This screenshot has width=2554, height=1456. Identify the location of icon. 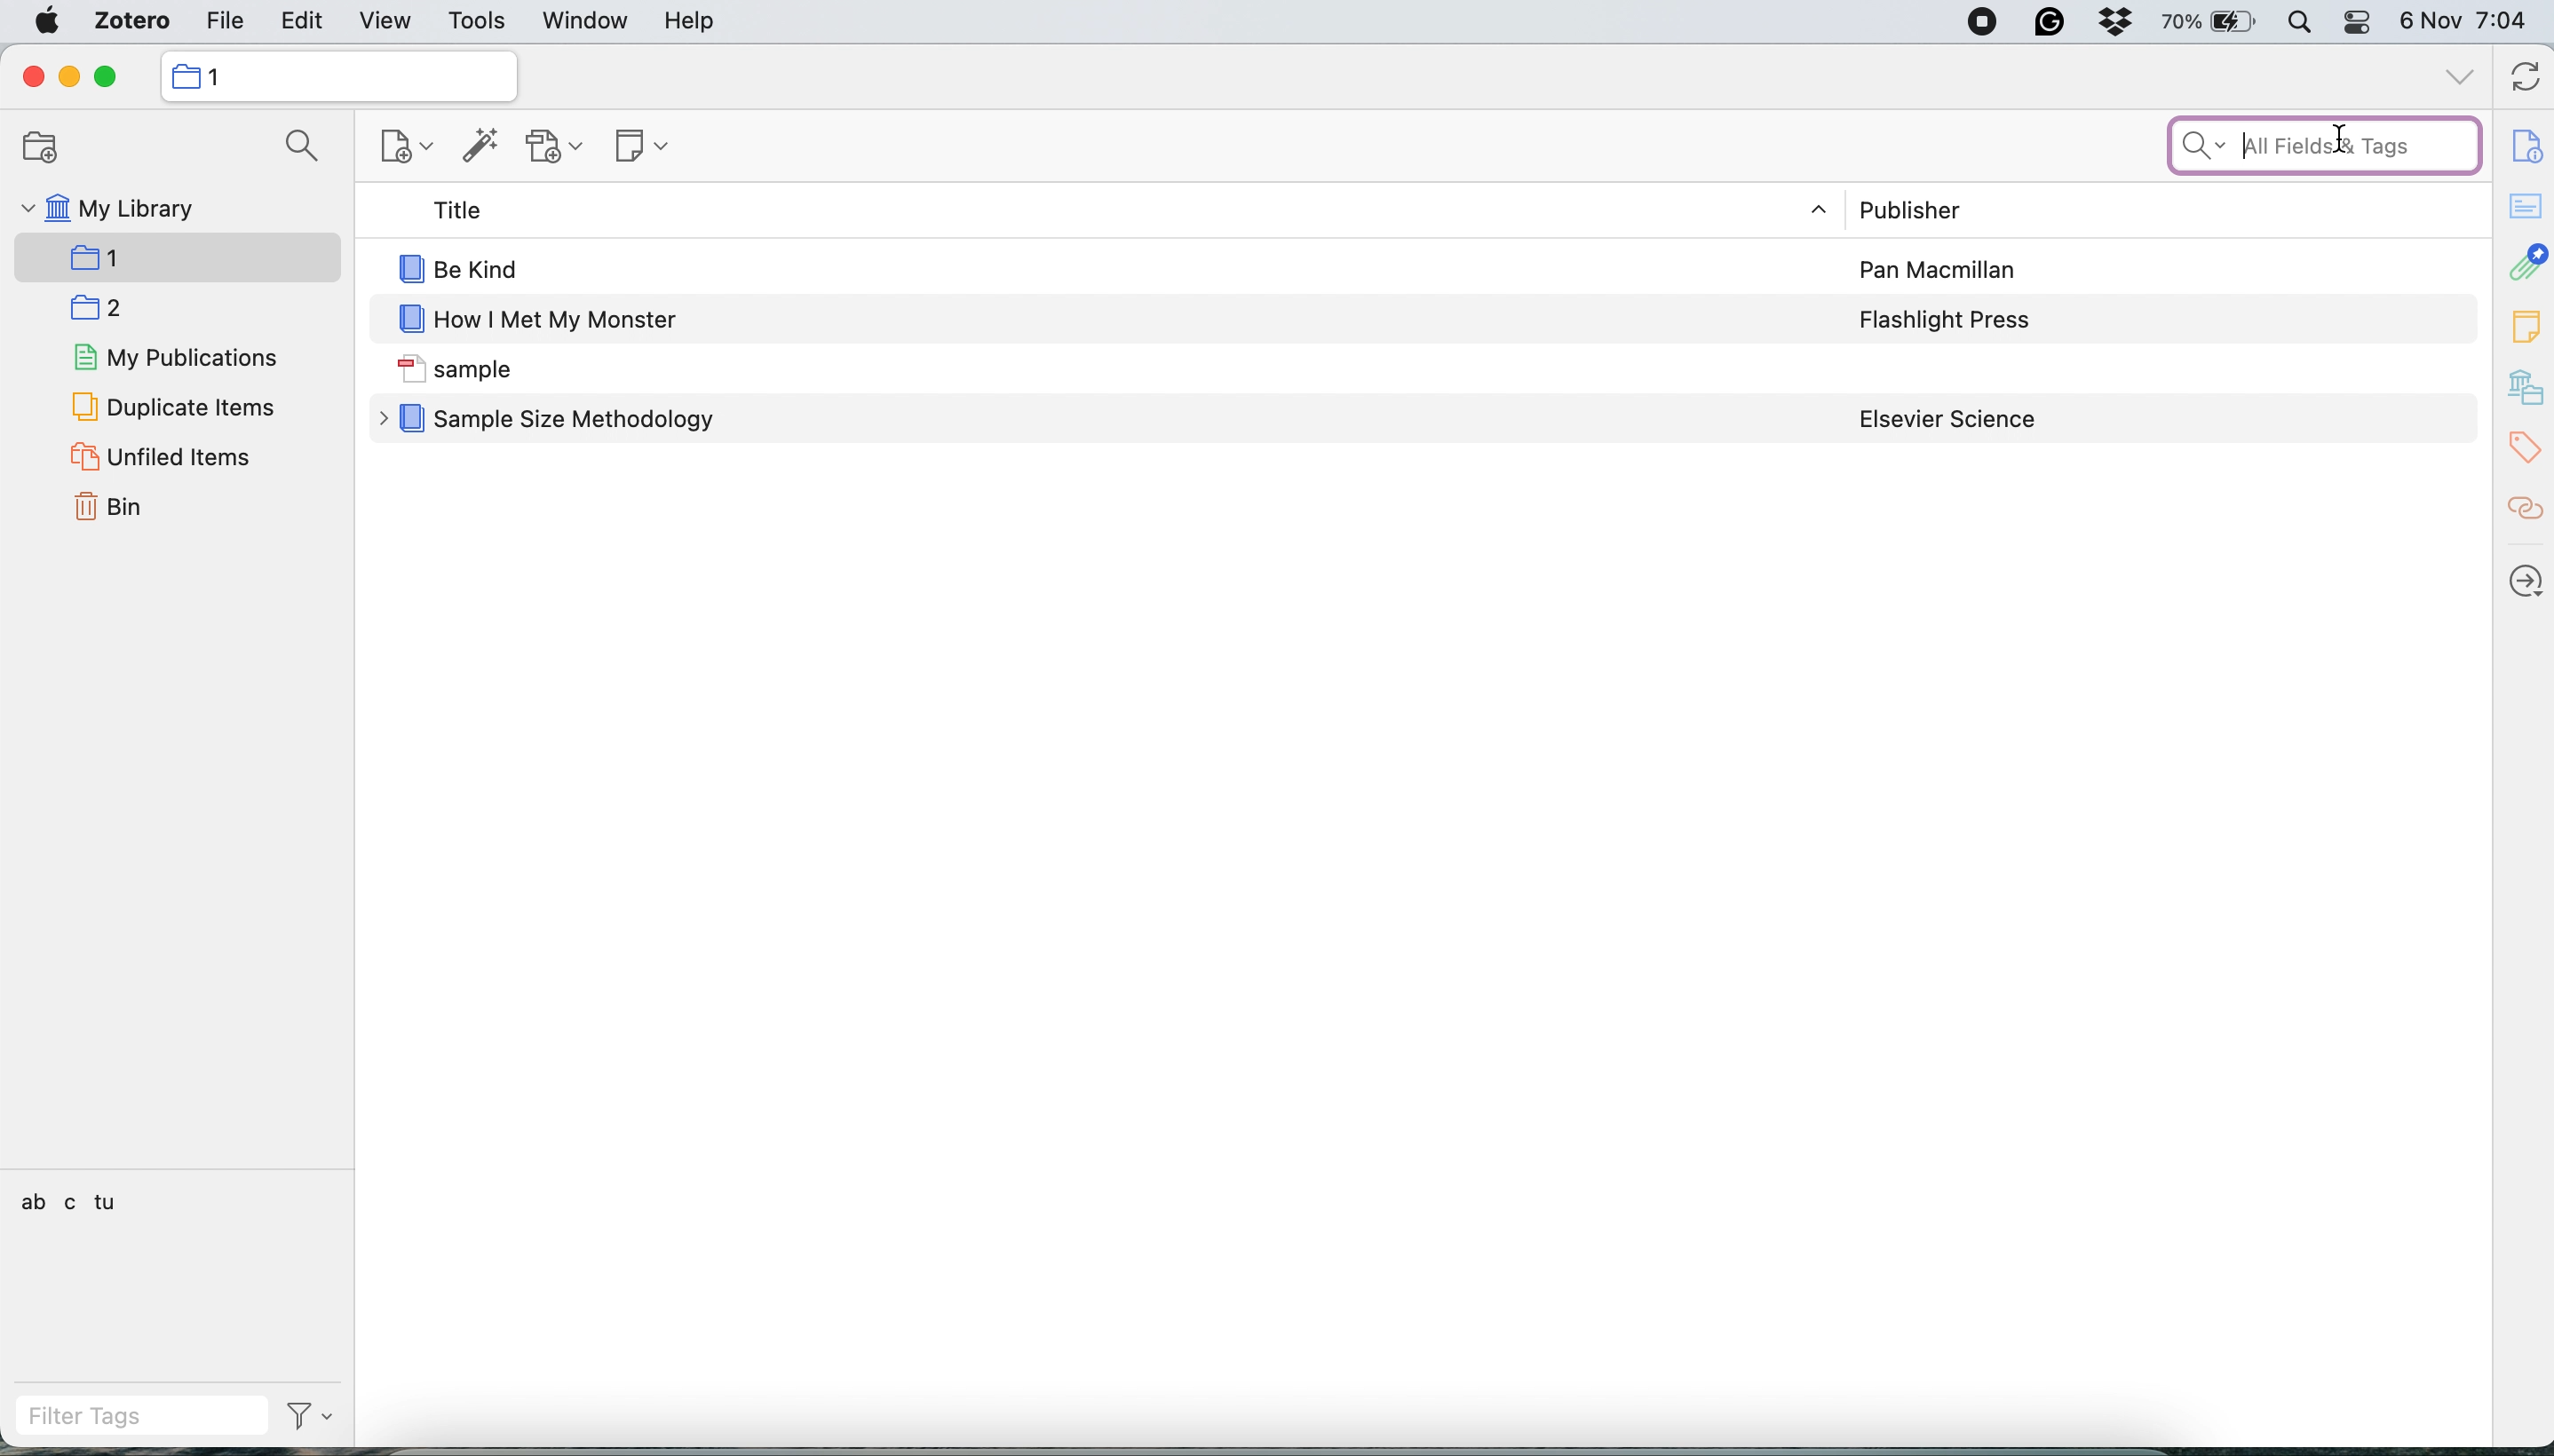
(409, 268).